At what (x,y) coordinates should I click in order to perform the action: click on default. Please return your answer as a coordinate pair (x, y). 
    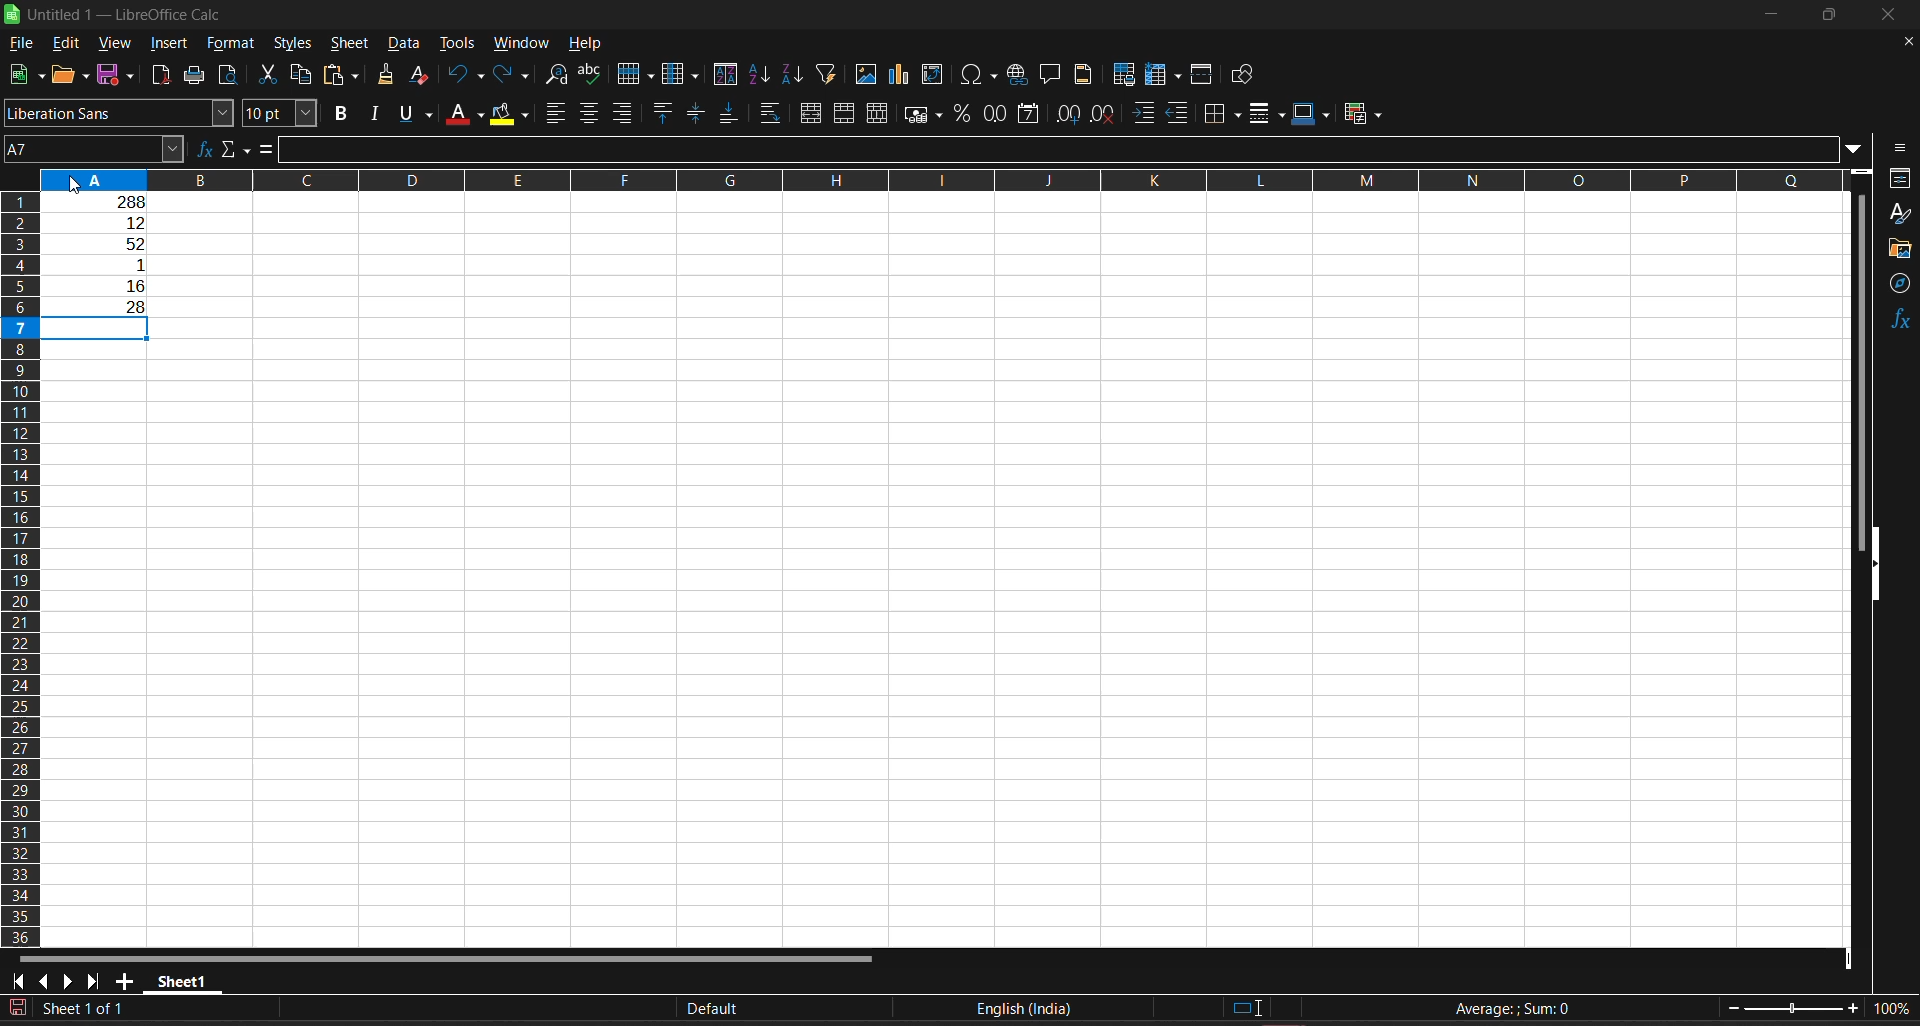
    Looking at the image, I should click on (716, 1011).